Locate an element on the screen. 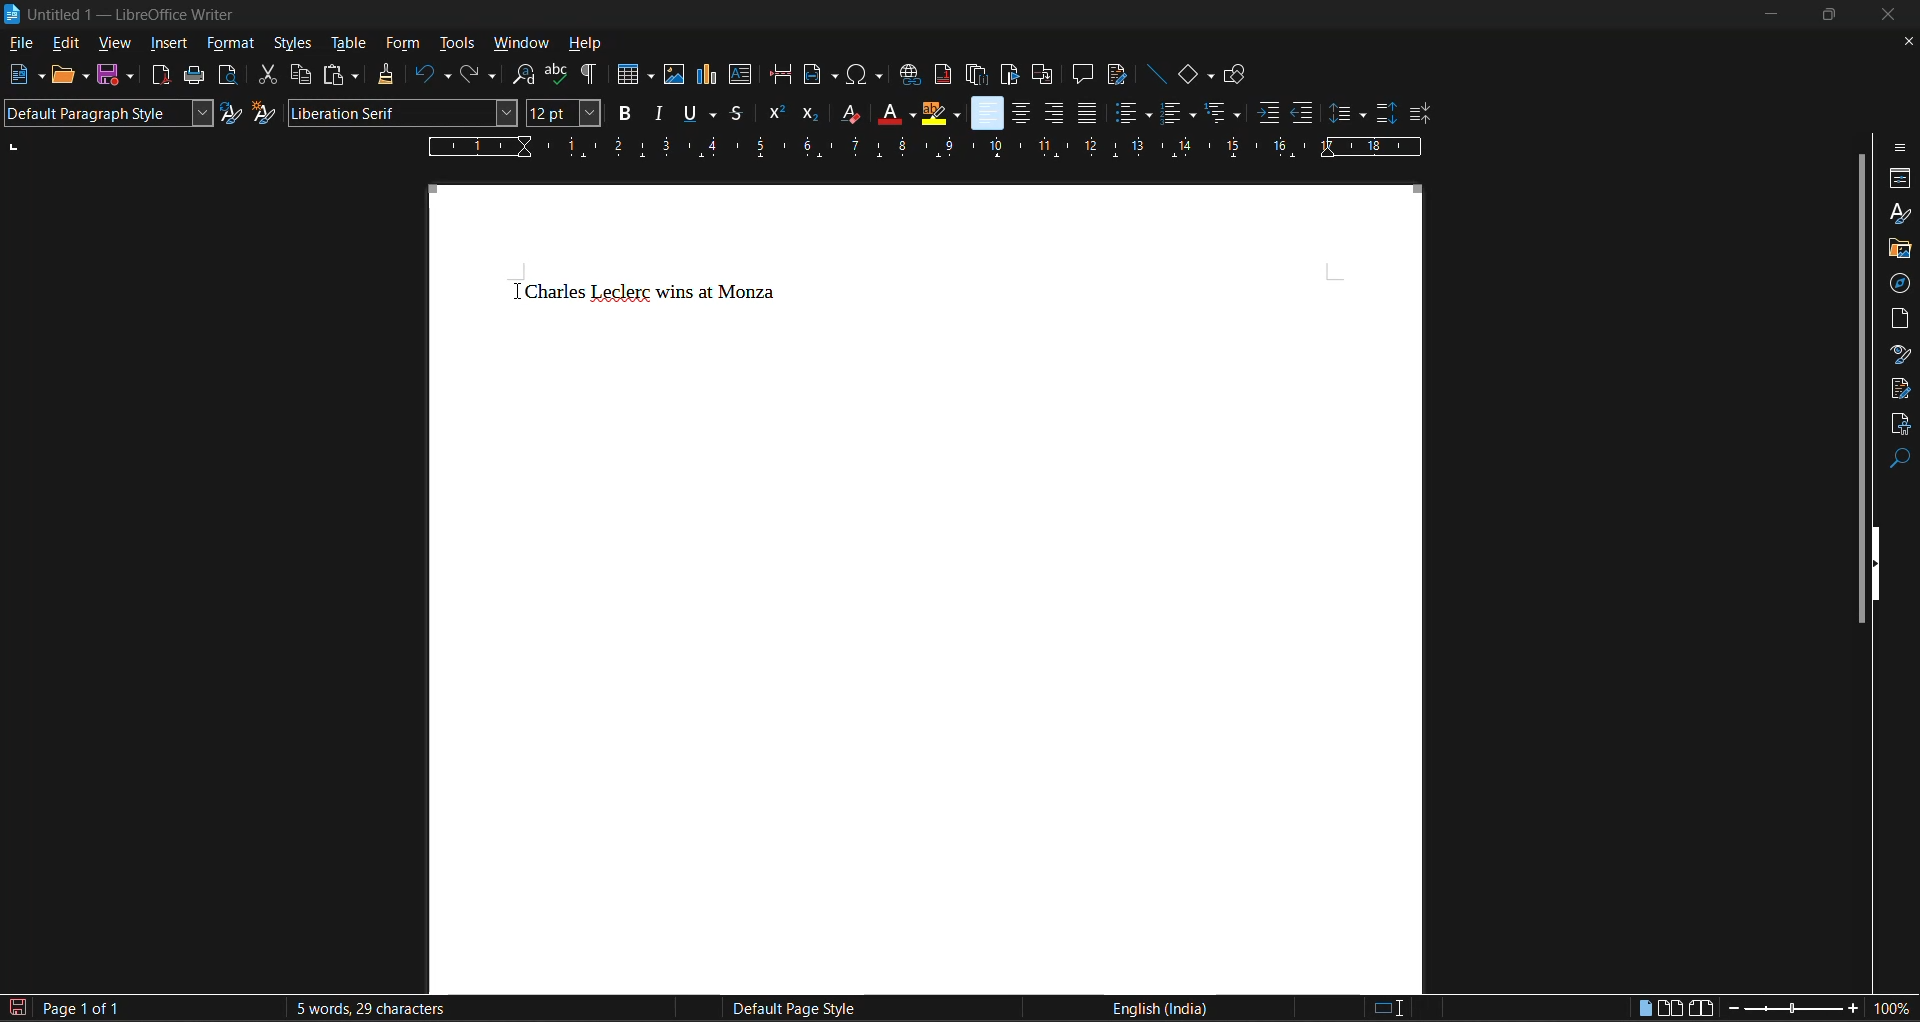  clone formatting is located at coordinates (386, 74).